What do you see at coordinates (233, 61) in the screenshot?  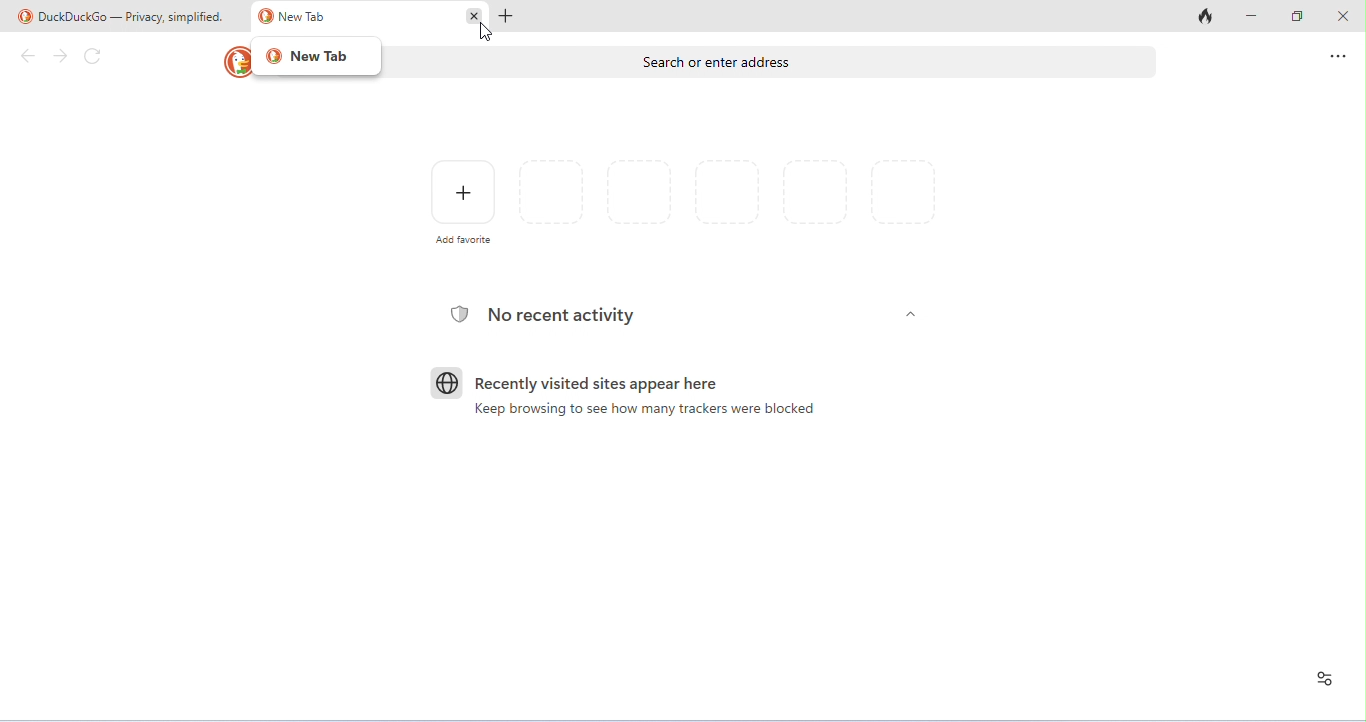 I see `duckduckgo logo` at bounding box center [233, 61].